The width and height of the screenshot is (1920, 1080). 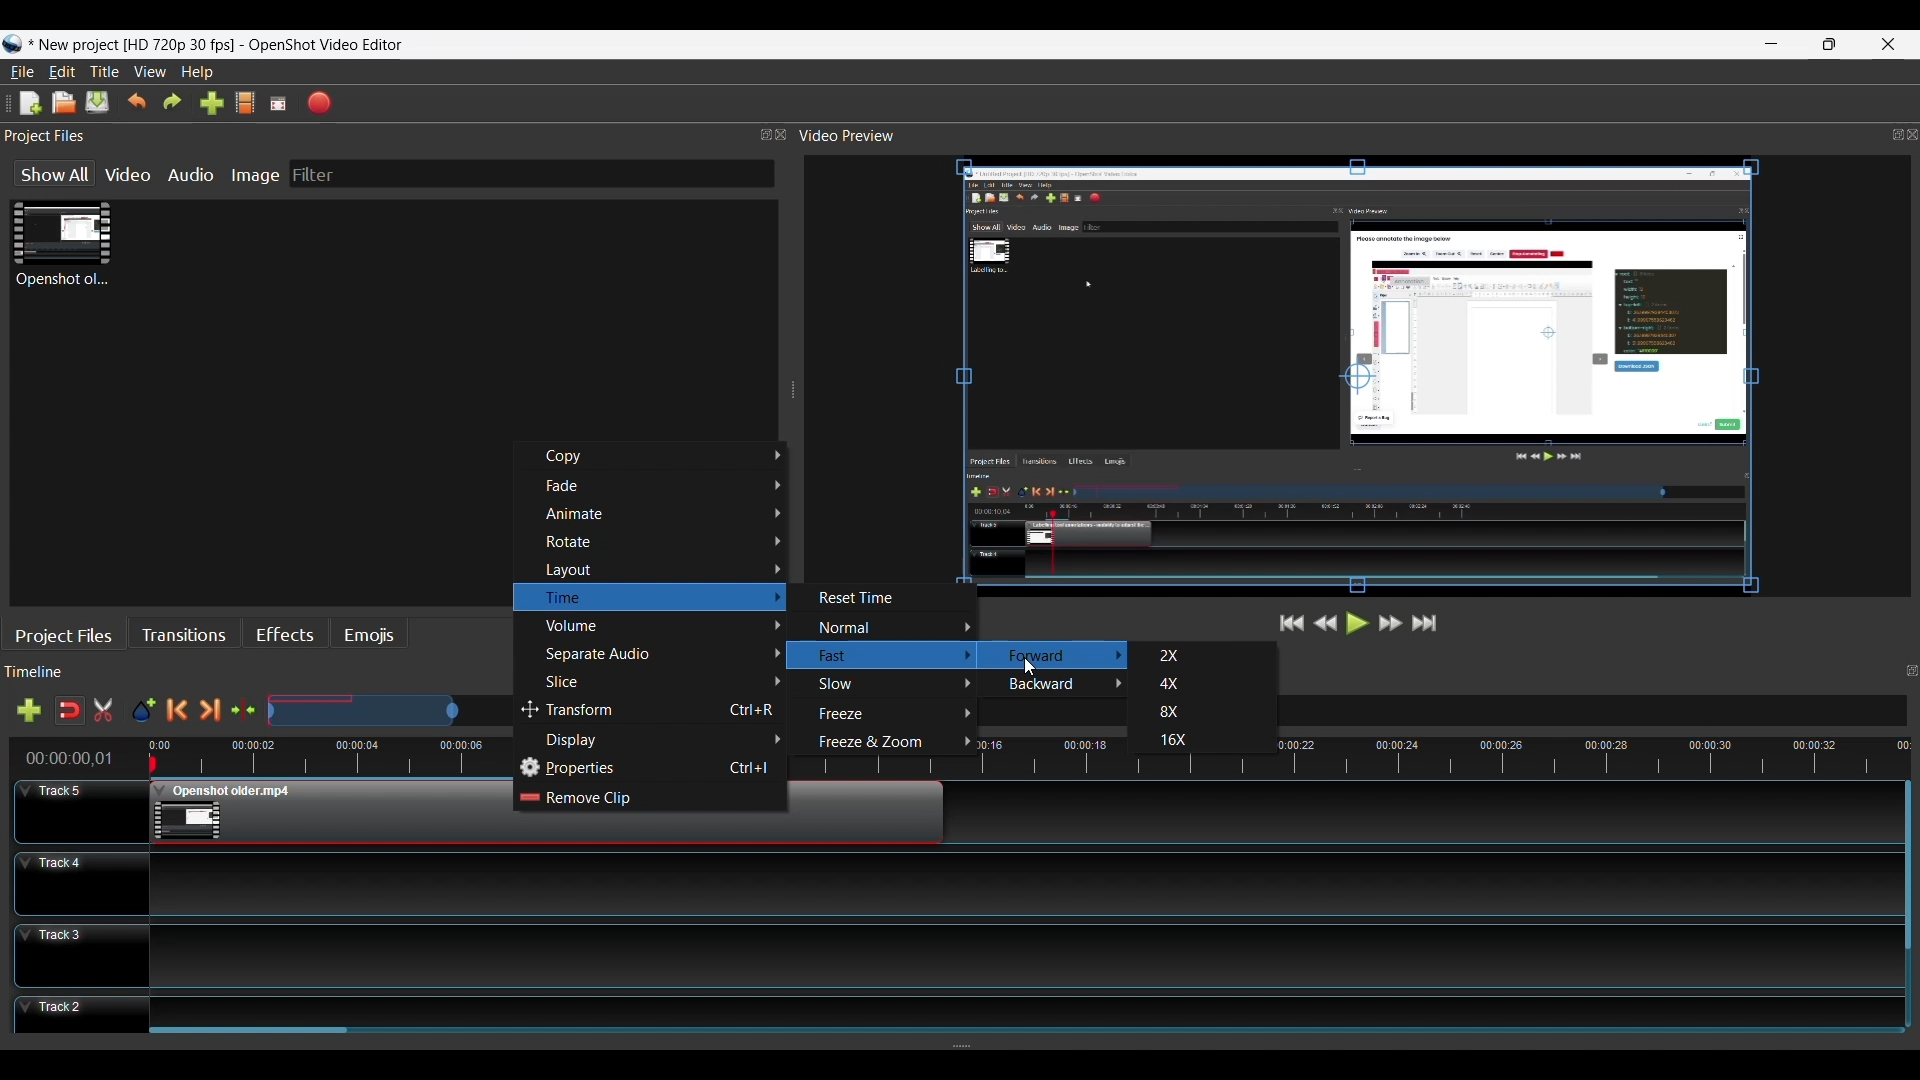 I want to click on Timeline, so click(x=259, y=755).